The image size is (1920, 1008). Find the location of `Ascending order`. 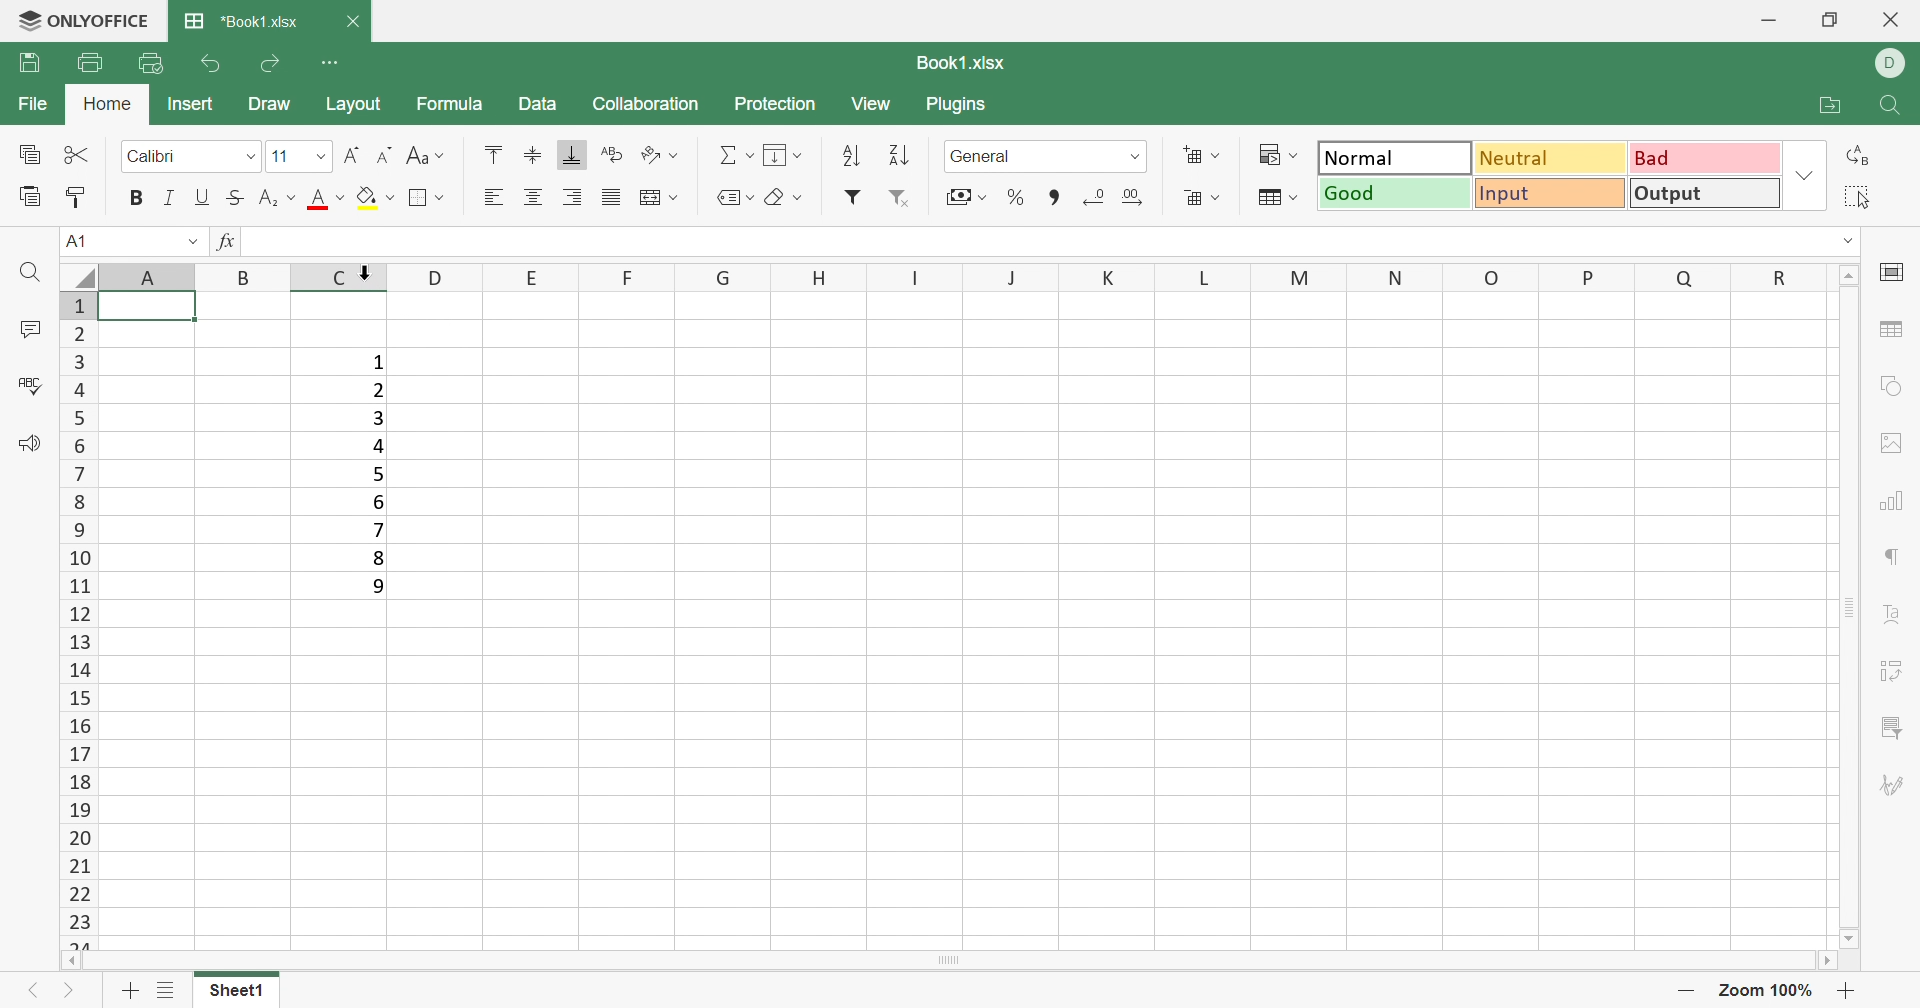

Ascending order is located at coordinates (851, 155).